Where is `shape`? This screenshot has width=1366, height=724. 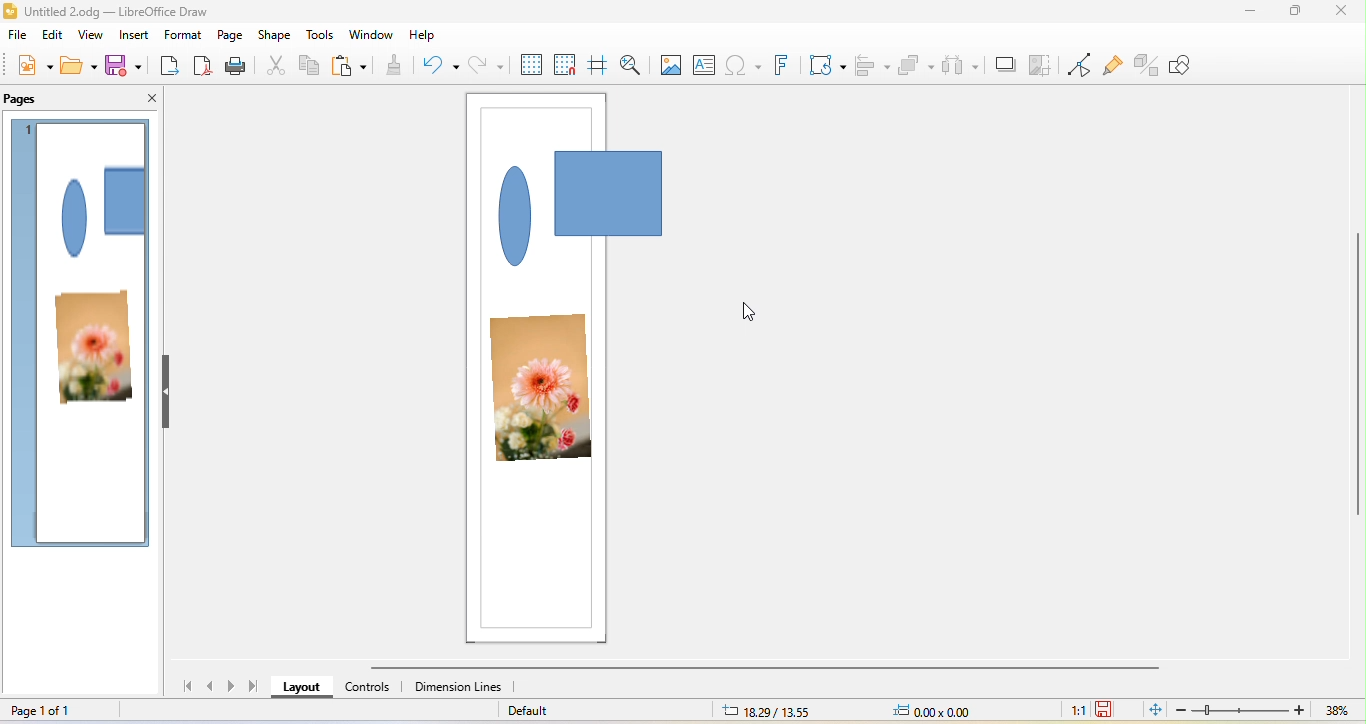
shape is located at coordinates (583, 210).